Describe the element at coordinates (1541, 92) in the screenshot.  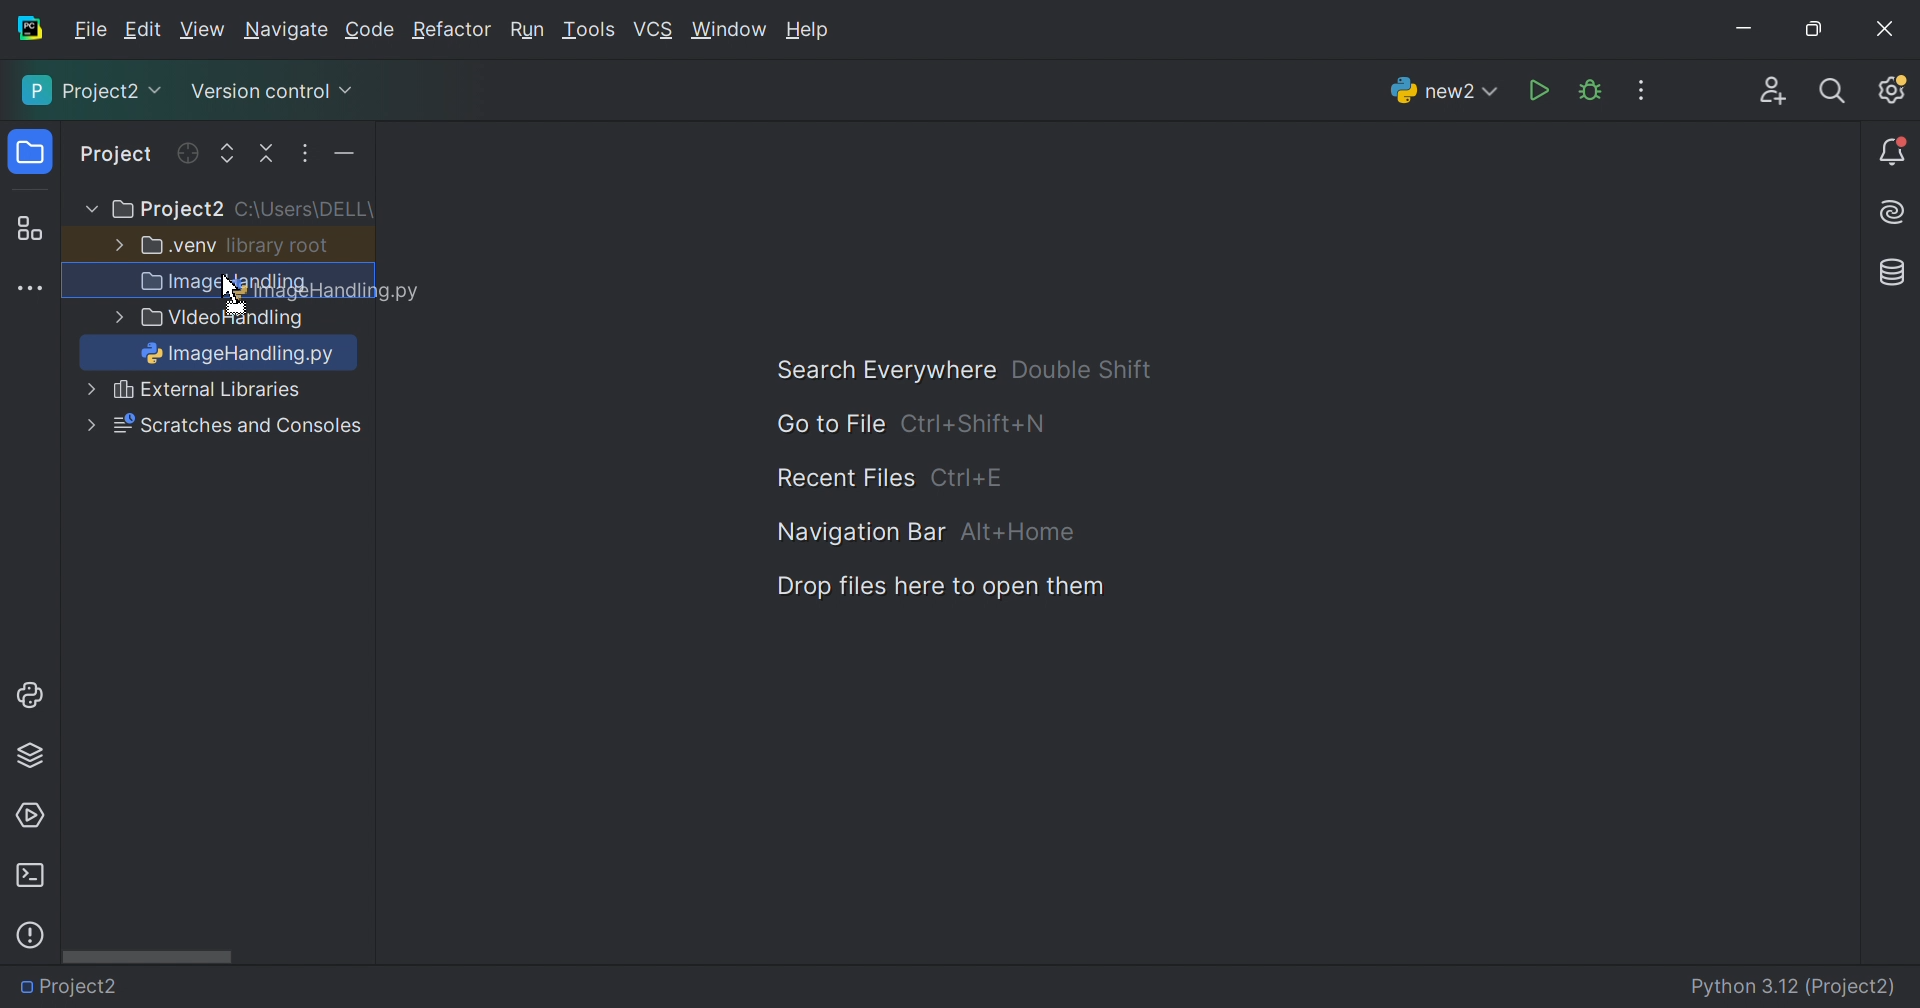
I see `Run` at that location.